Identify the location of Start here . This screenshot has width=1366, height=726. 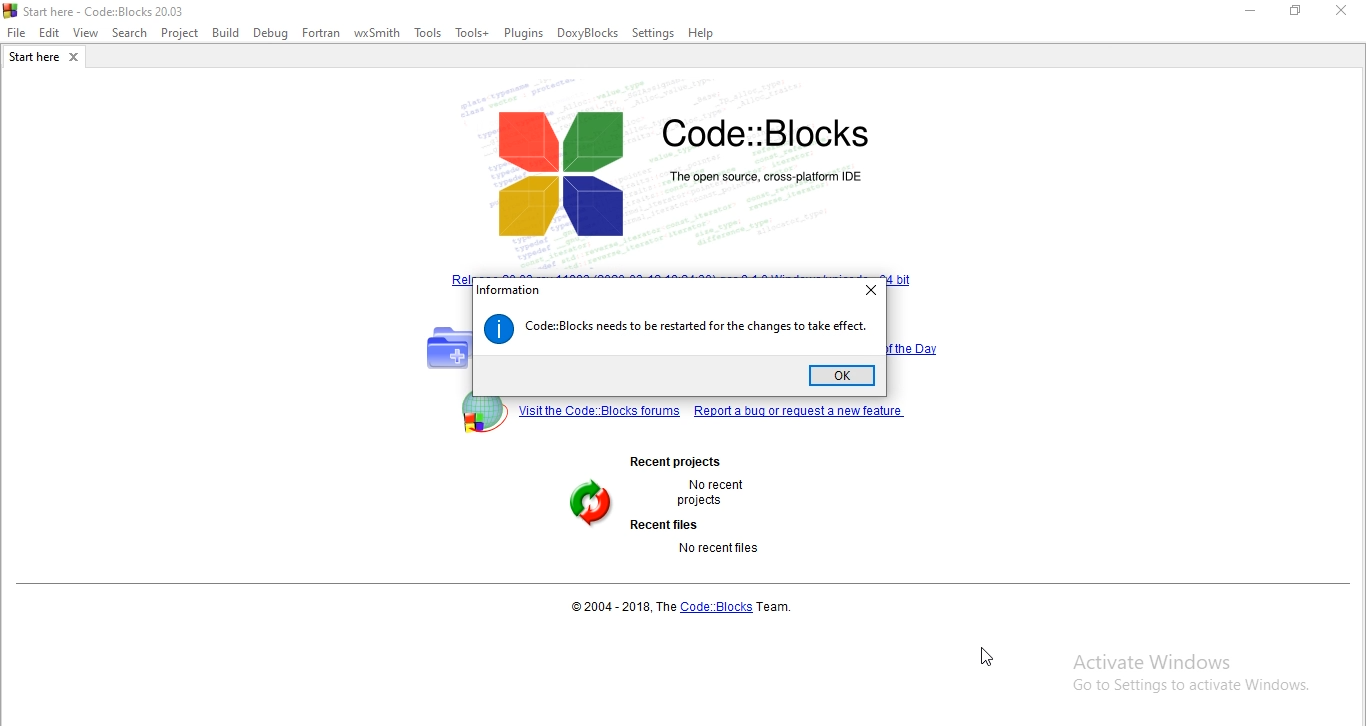
(46, 59).